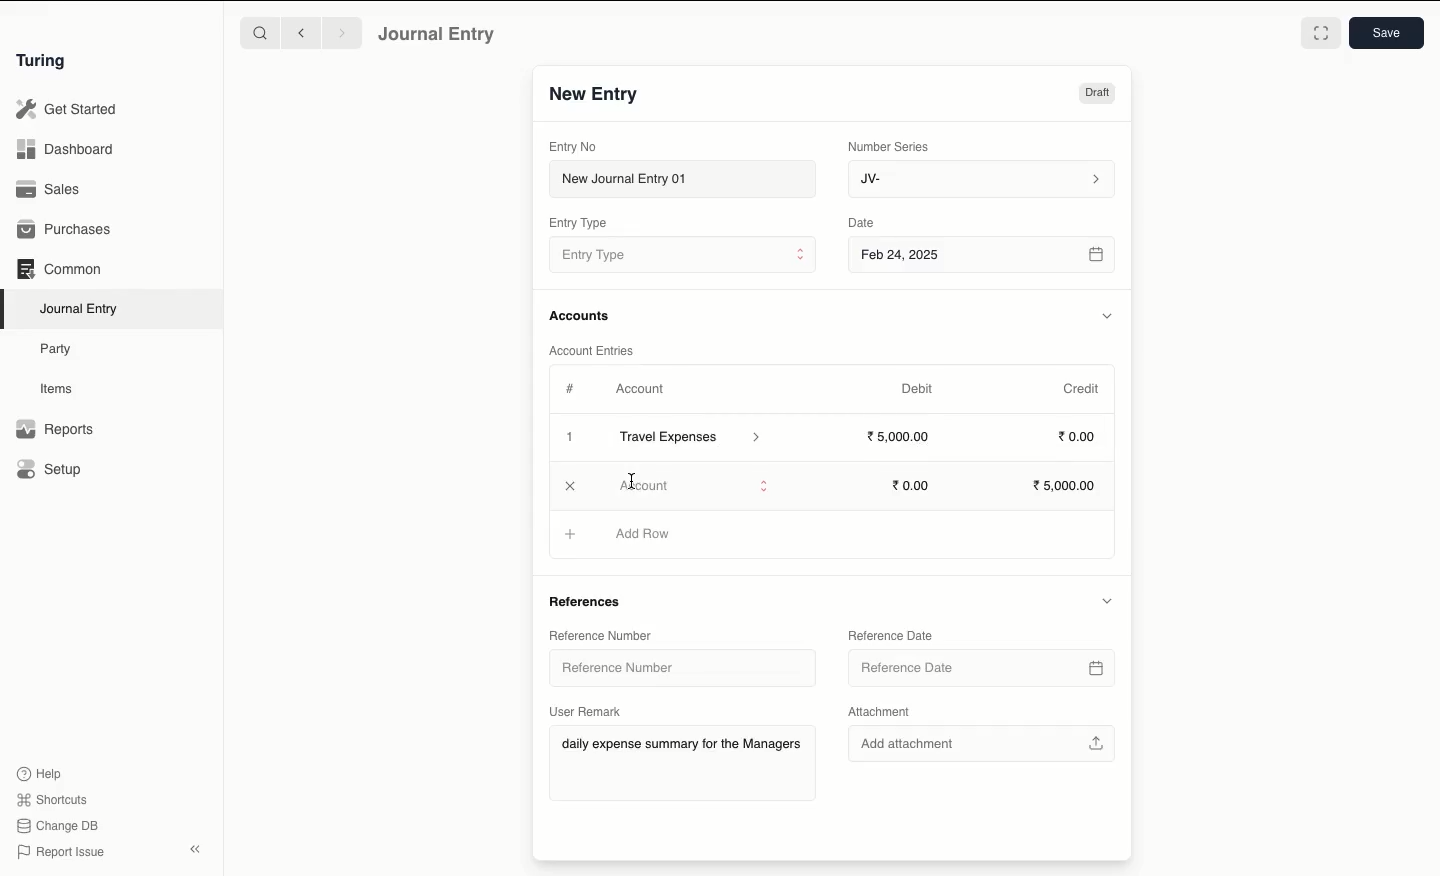  What do you see at coordinates (61, 350) in the screenshot?
I see `Party` at bounding box center [61, 350].